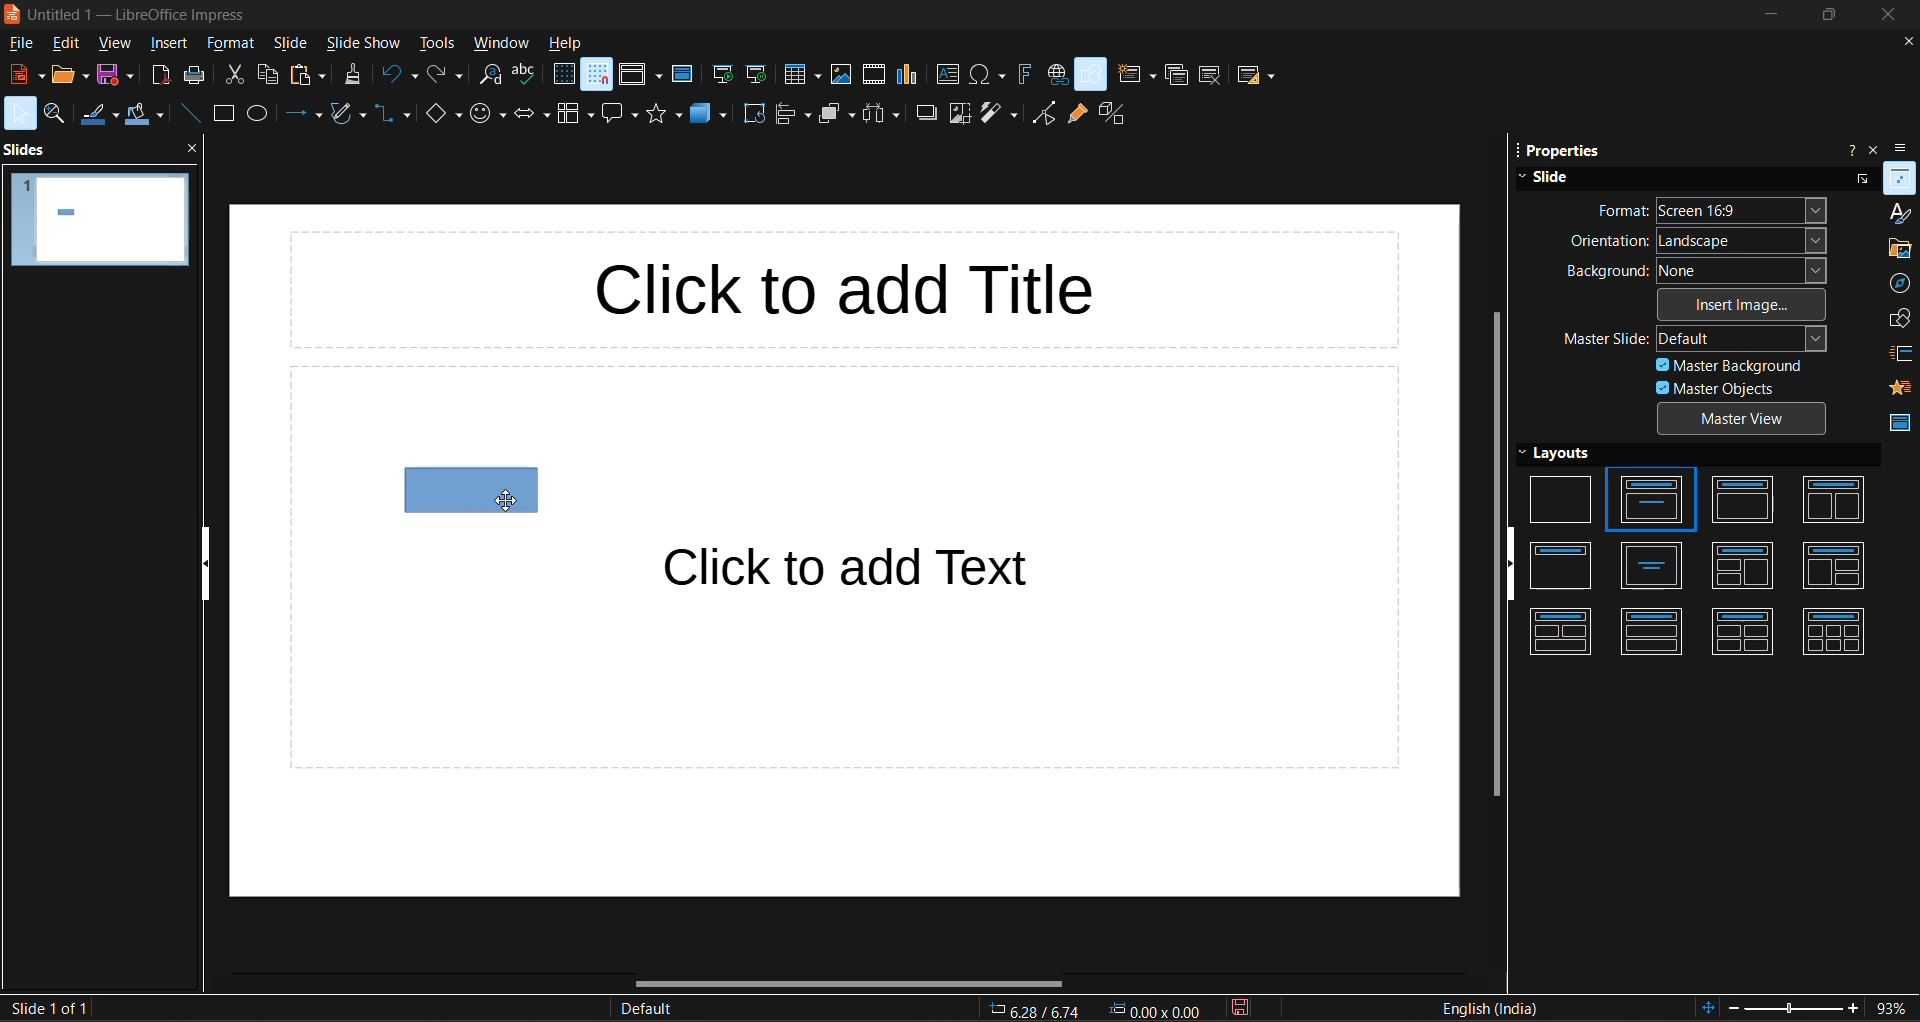 The width and height of the screenshot is (1920, 1022). Describe the element at coordinates (621, 117) in the screenshot. I see `callout shapes` at that location.